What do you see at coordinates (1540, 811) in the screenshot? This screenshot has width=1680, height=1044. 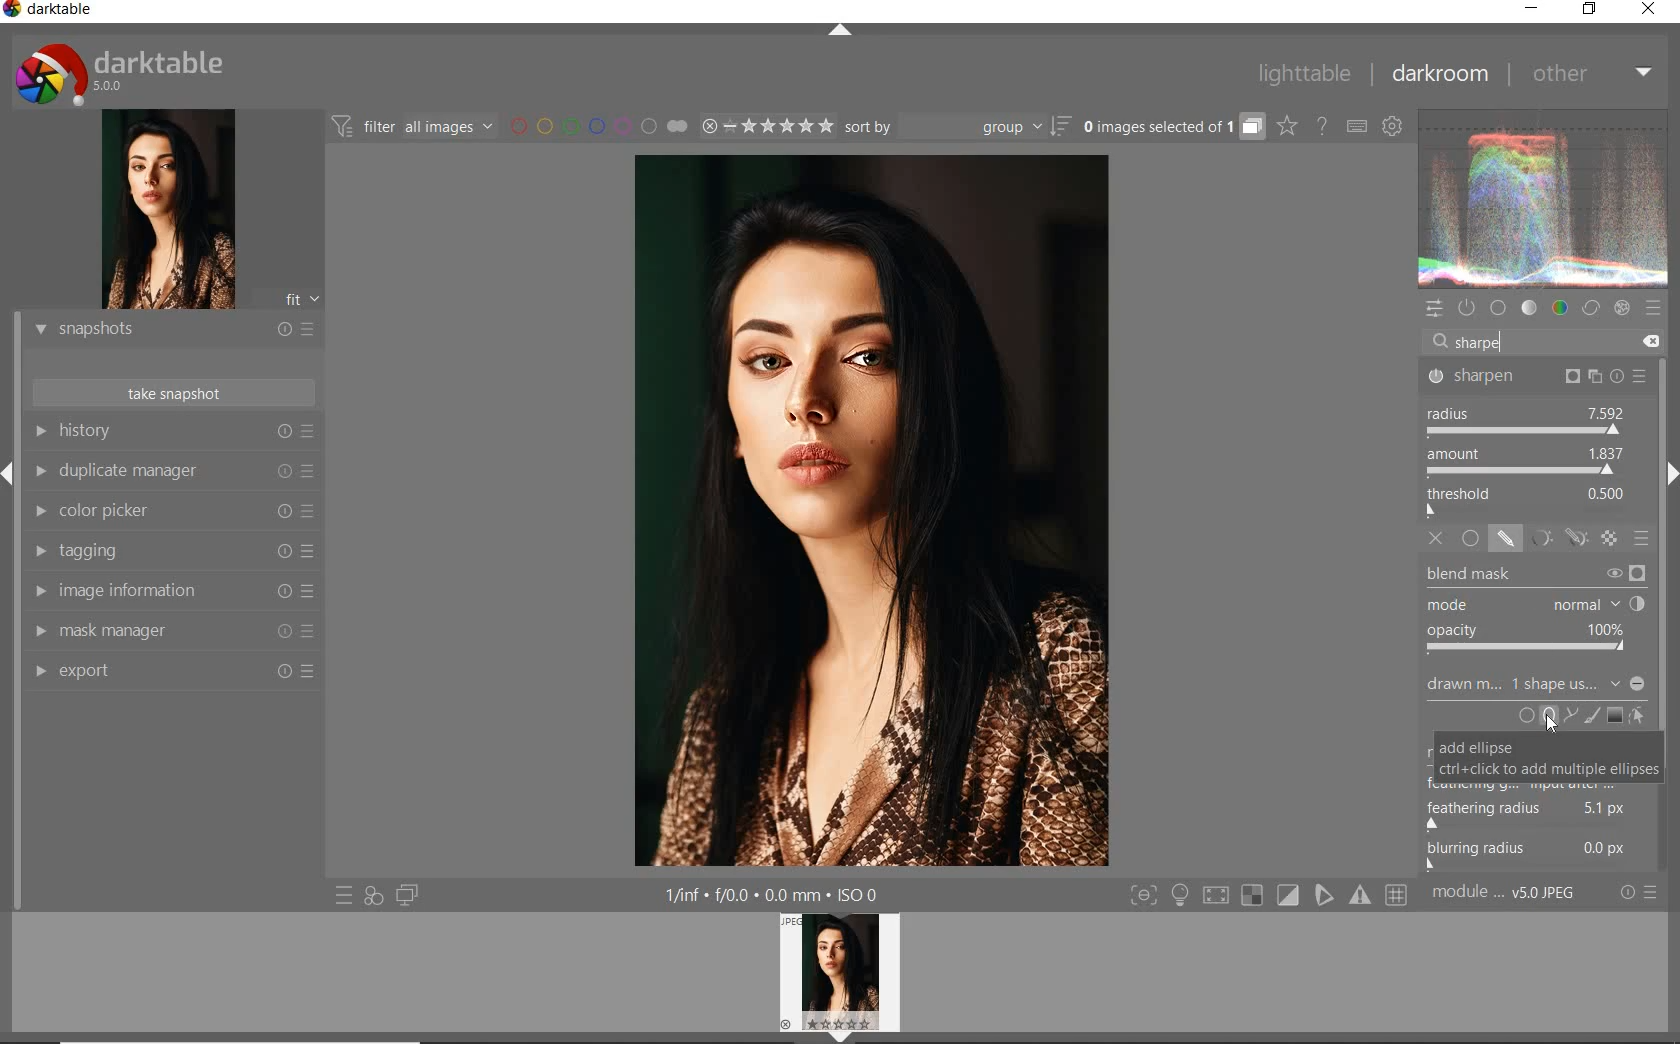 I see `FEATHERING RADIUS` at bounding box center [1540, 811].